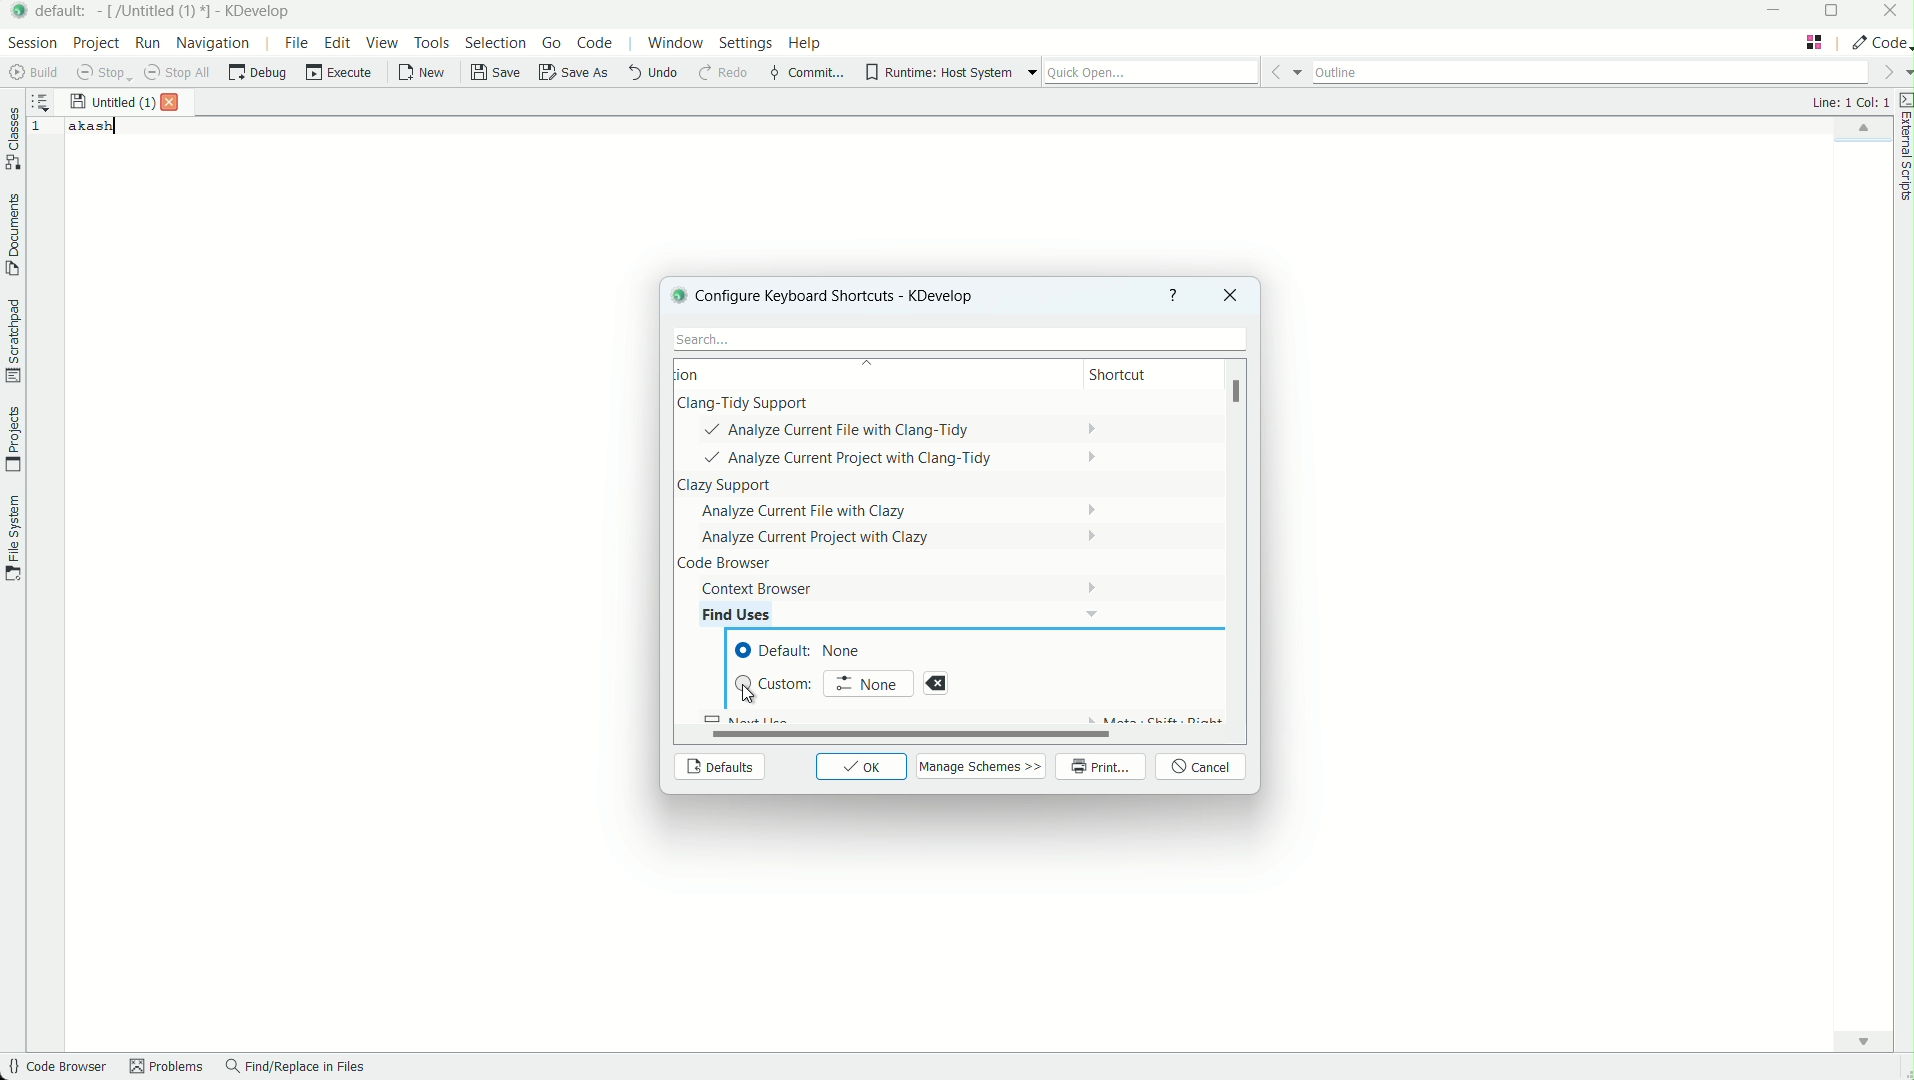  I want to click on cursor, so click(747, 697).